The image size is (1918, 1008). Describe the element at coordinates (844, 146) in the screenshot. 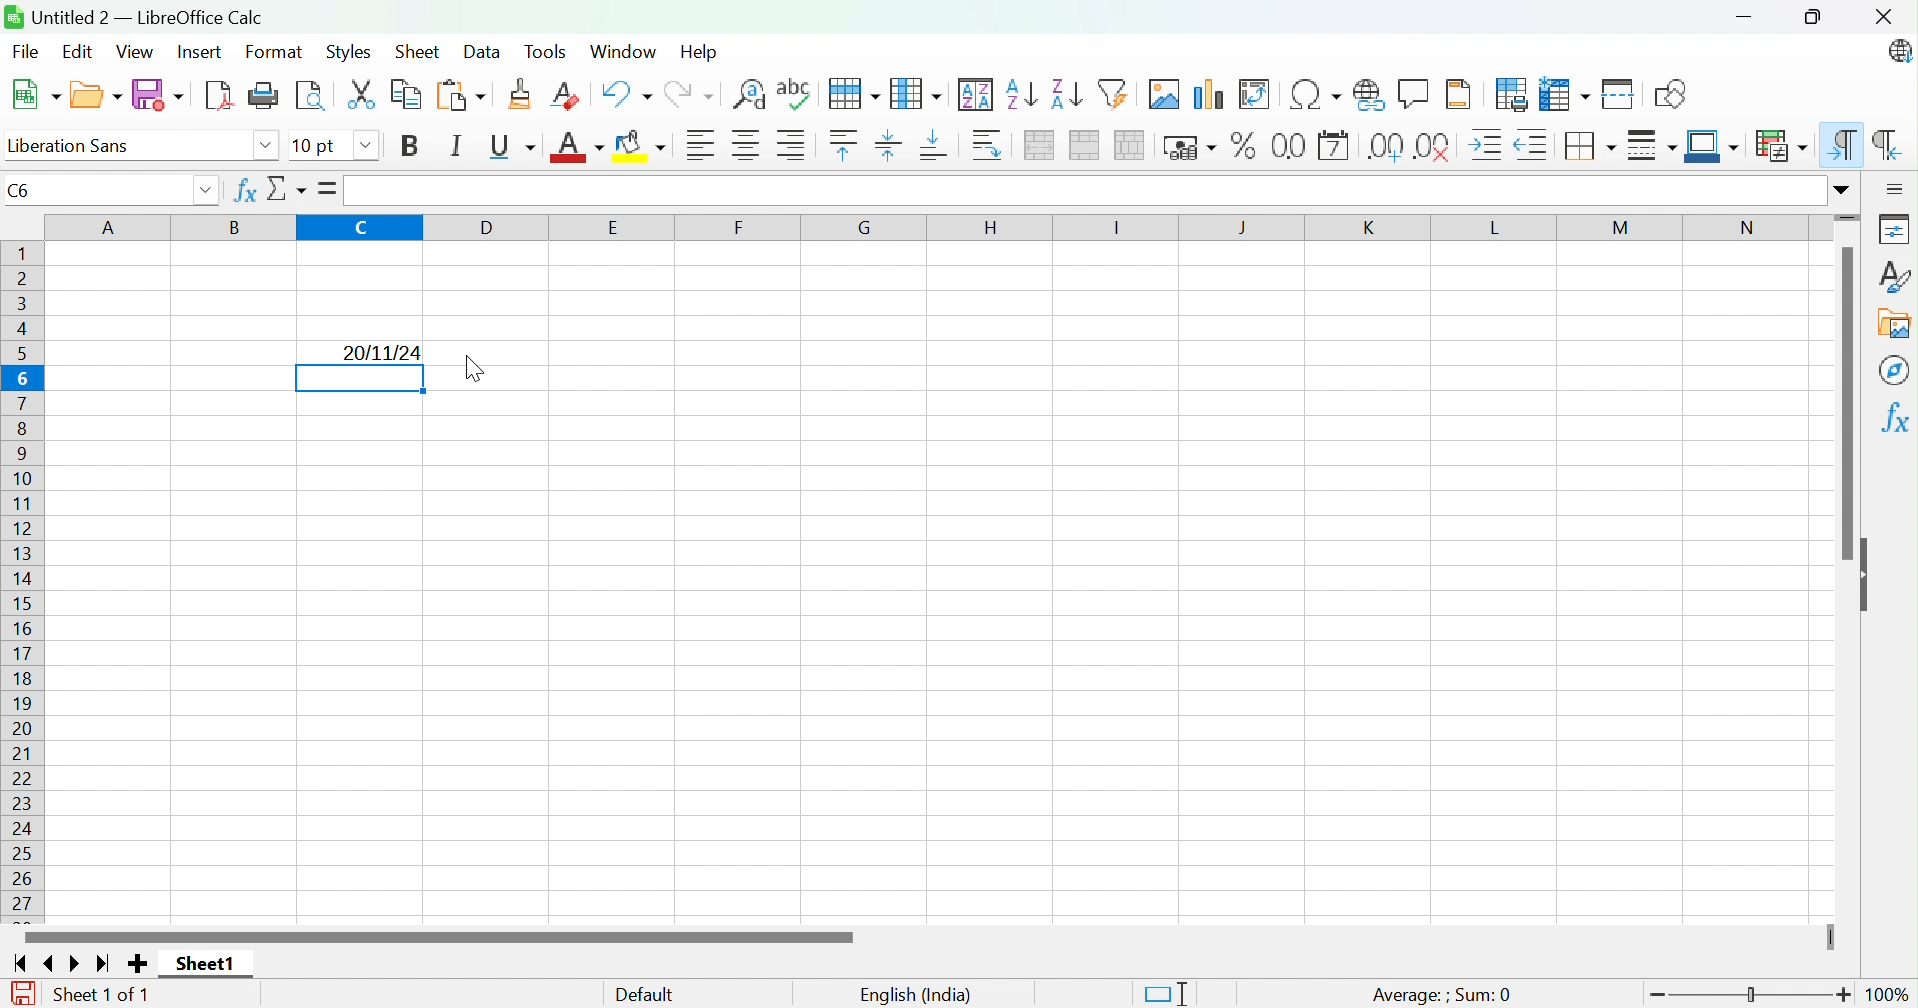

I see `Align top` at that location.